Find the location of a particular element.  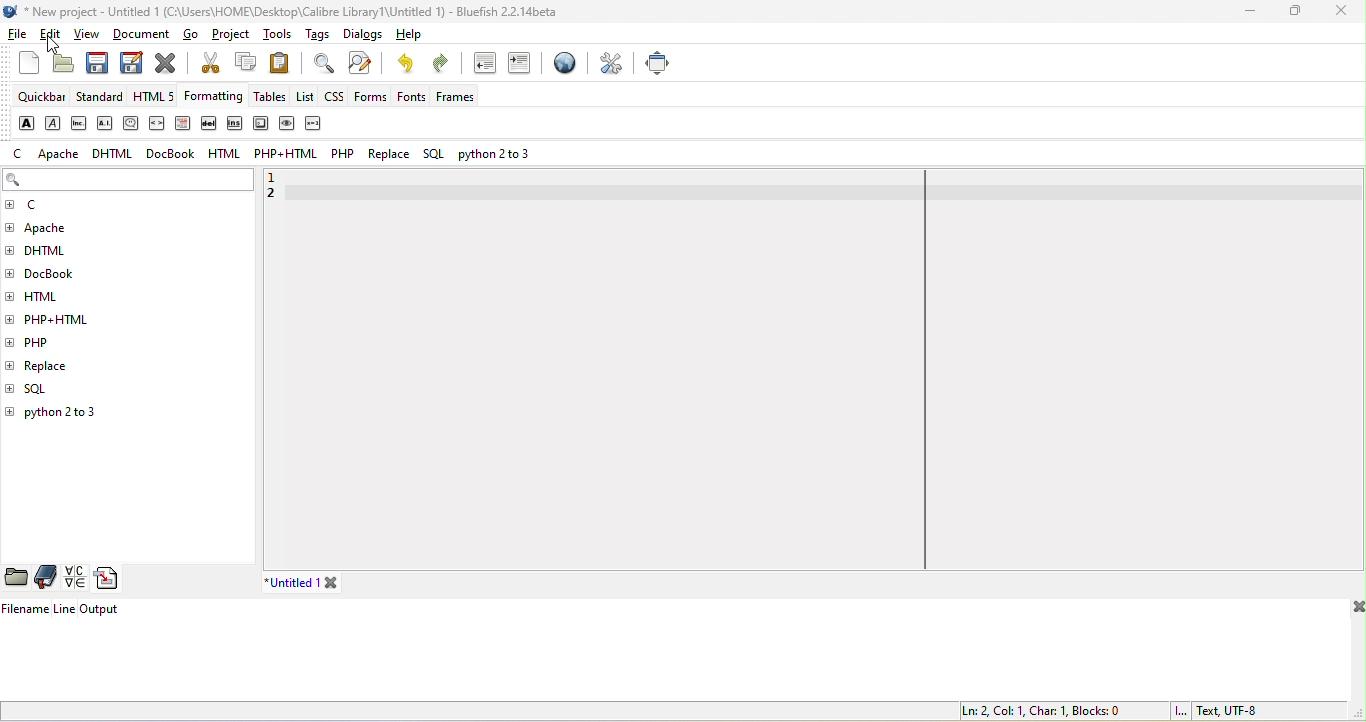

abbreviation is located at coordinates (81, 122).